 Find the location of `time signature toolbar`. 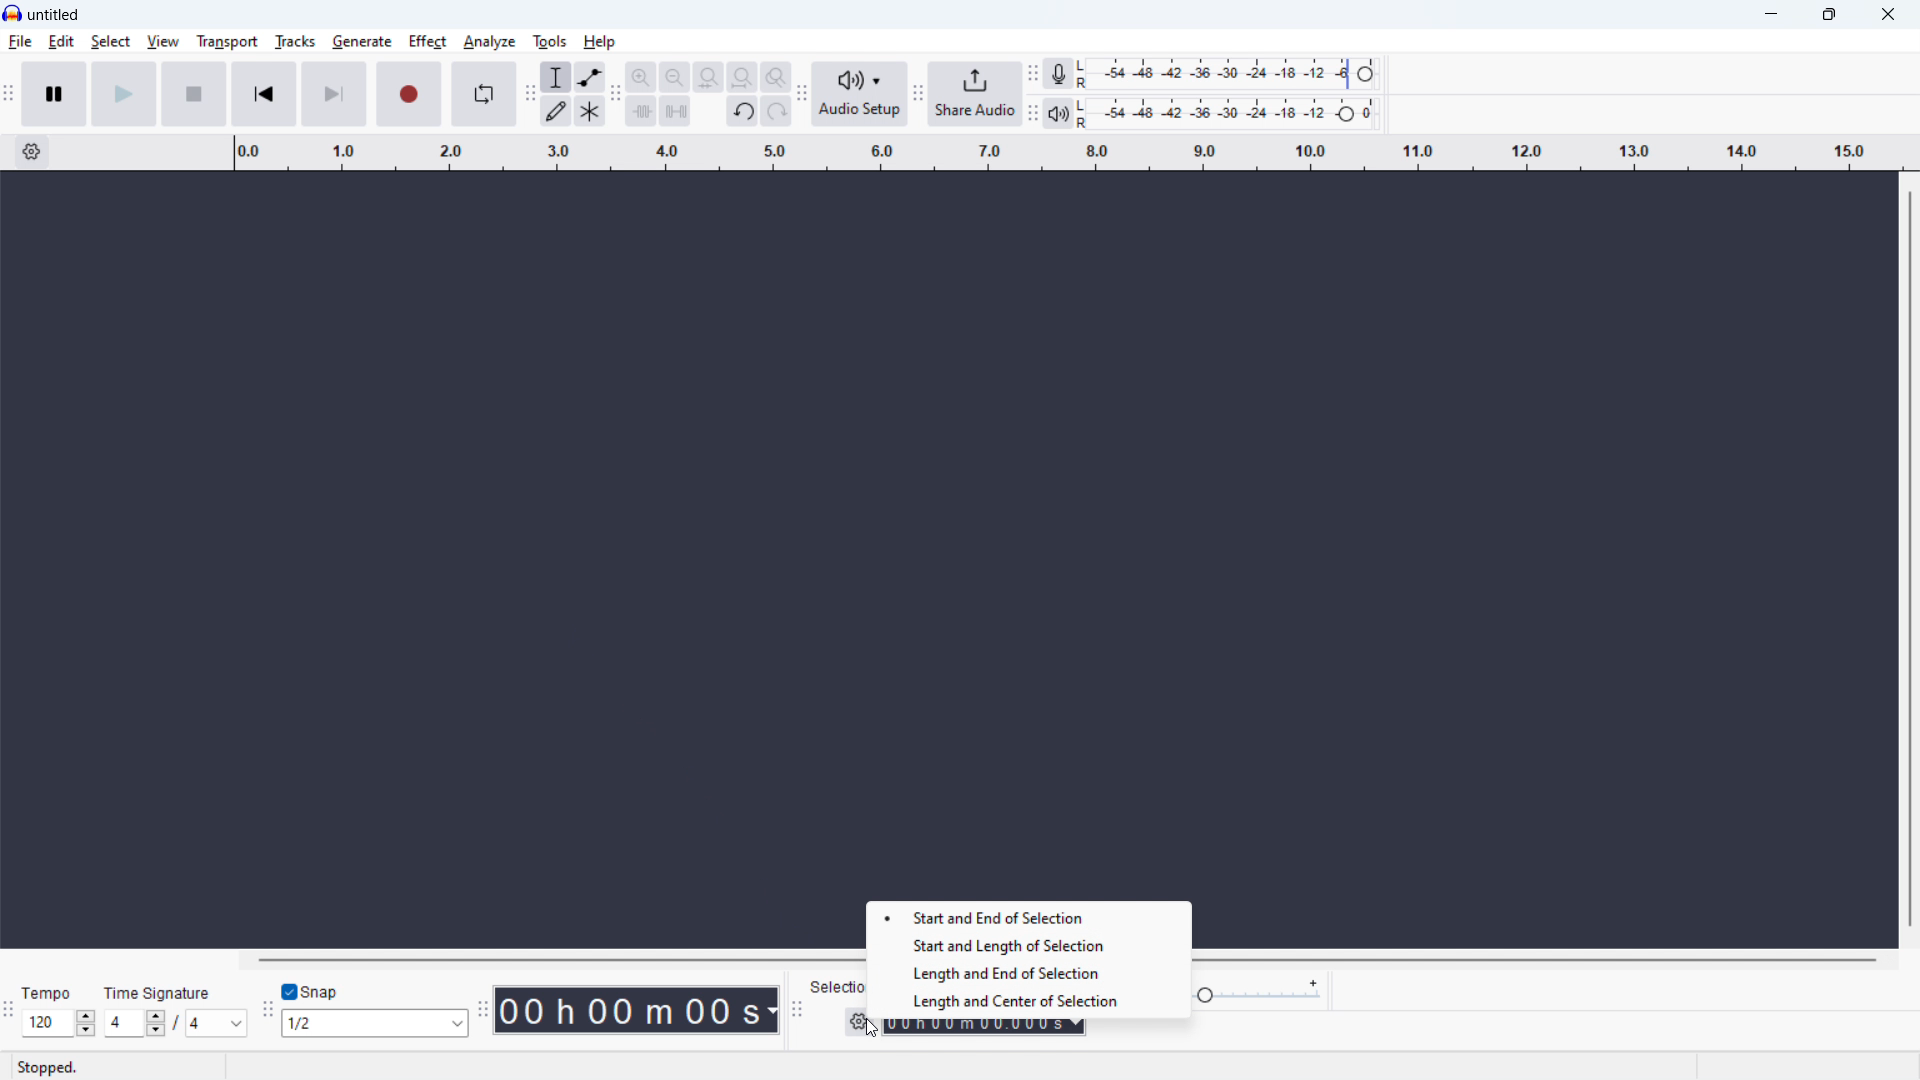

time signature toolbar is located at coordinates (10, 1014).